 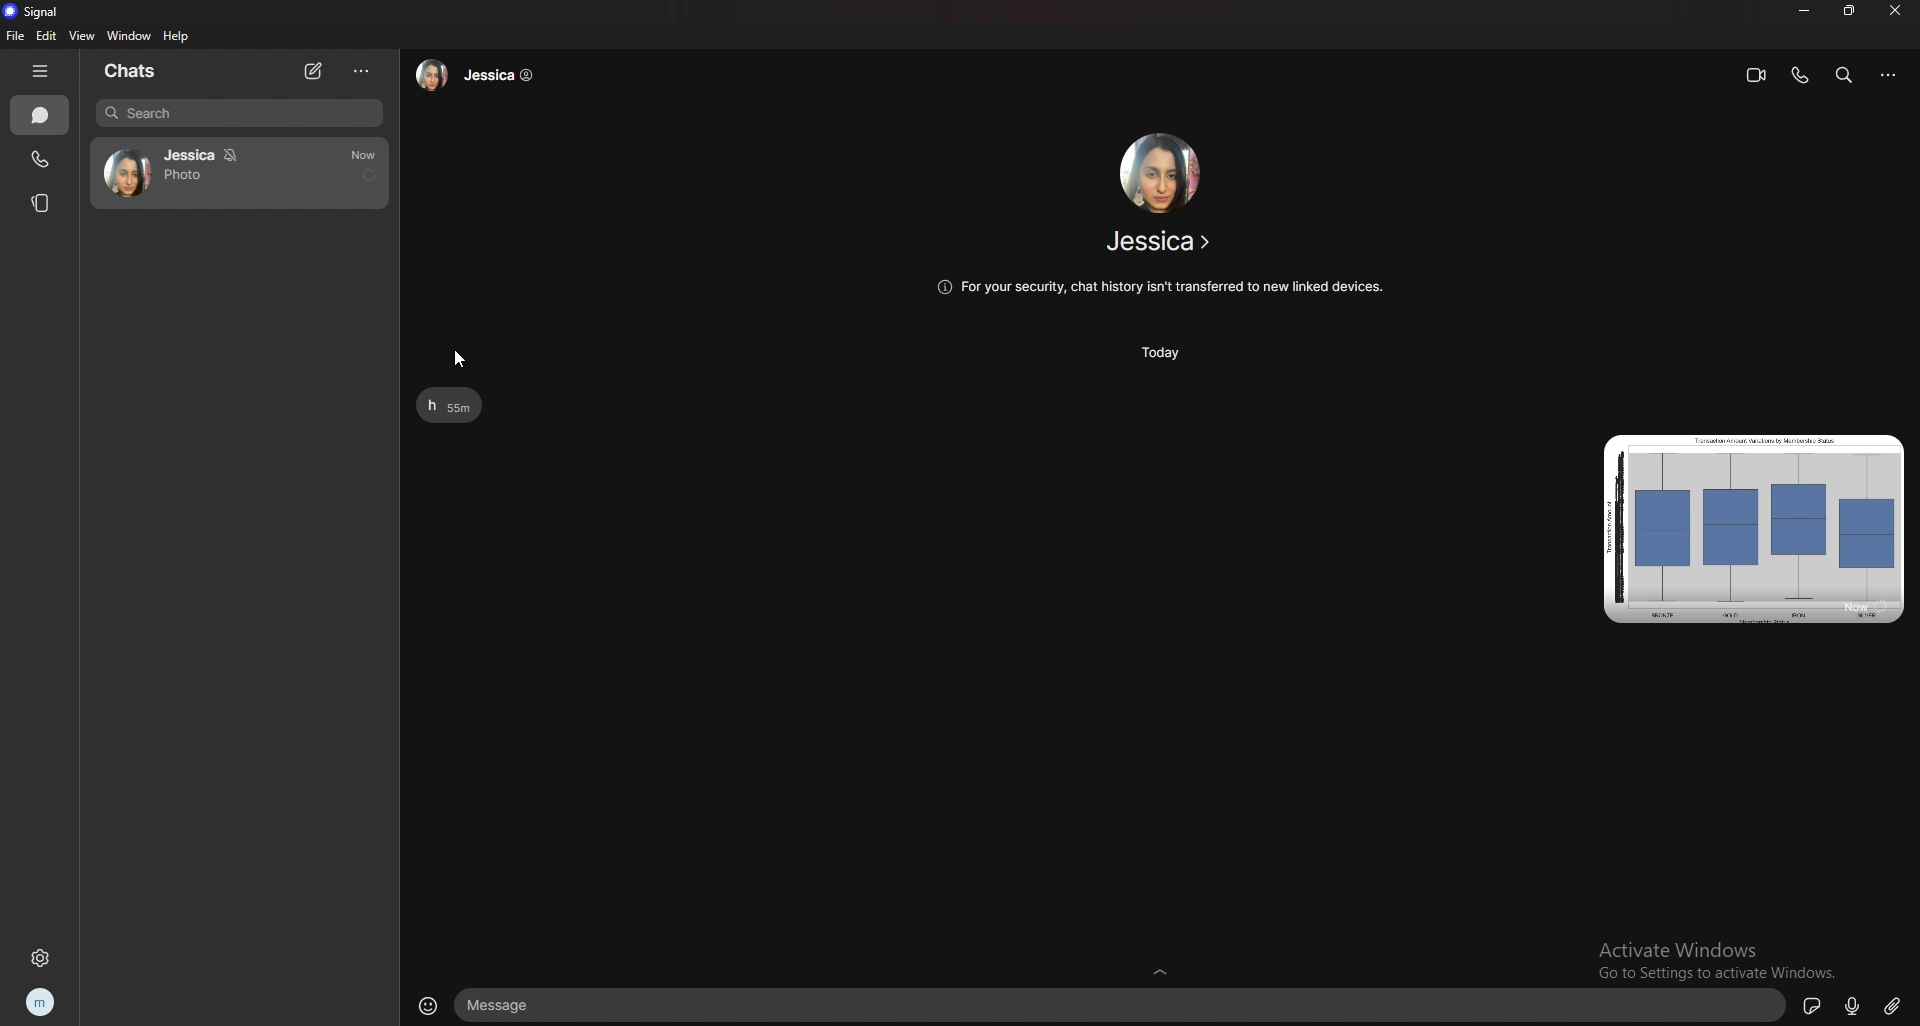 I want to click on sticker, so click(x=1815, y=1004).